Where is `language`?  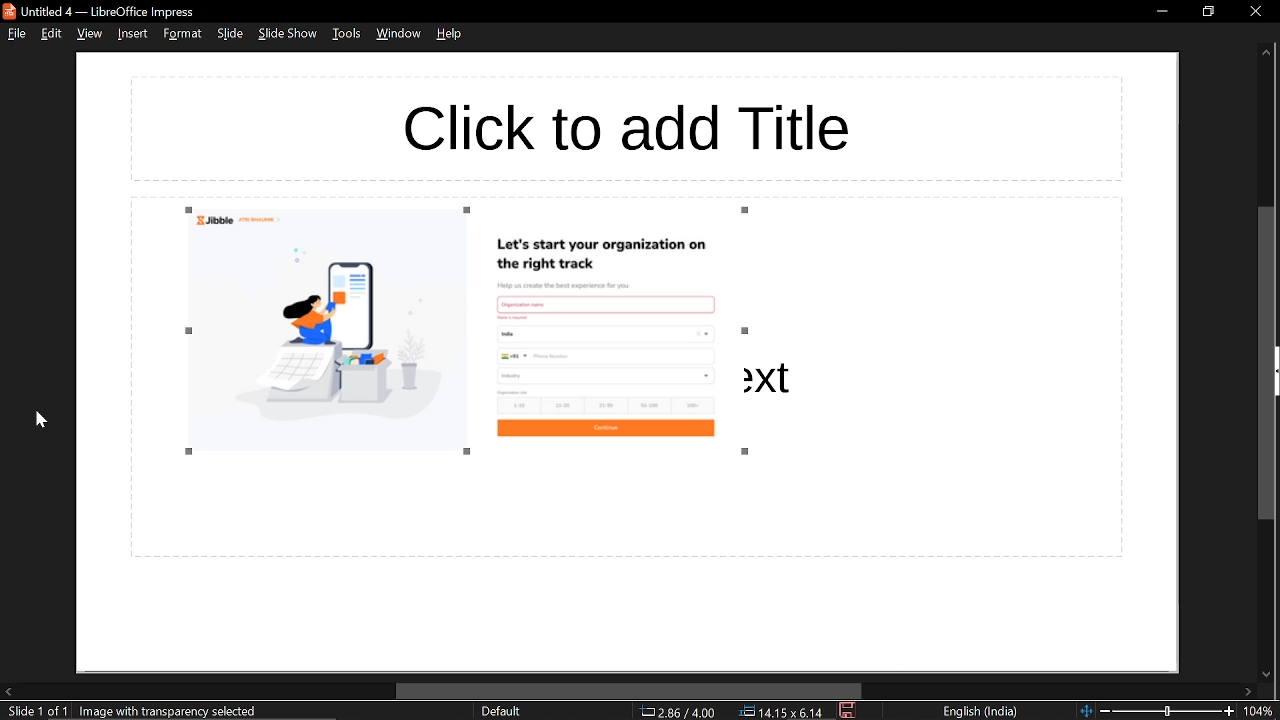
language is located at coordinates (981, 712).